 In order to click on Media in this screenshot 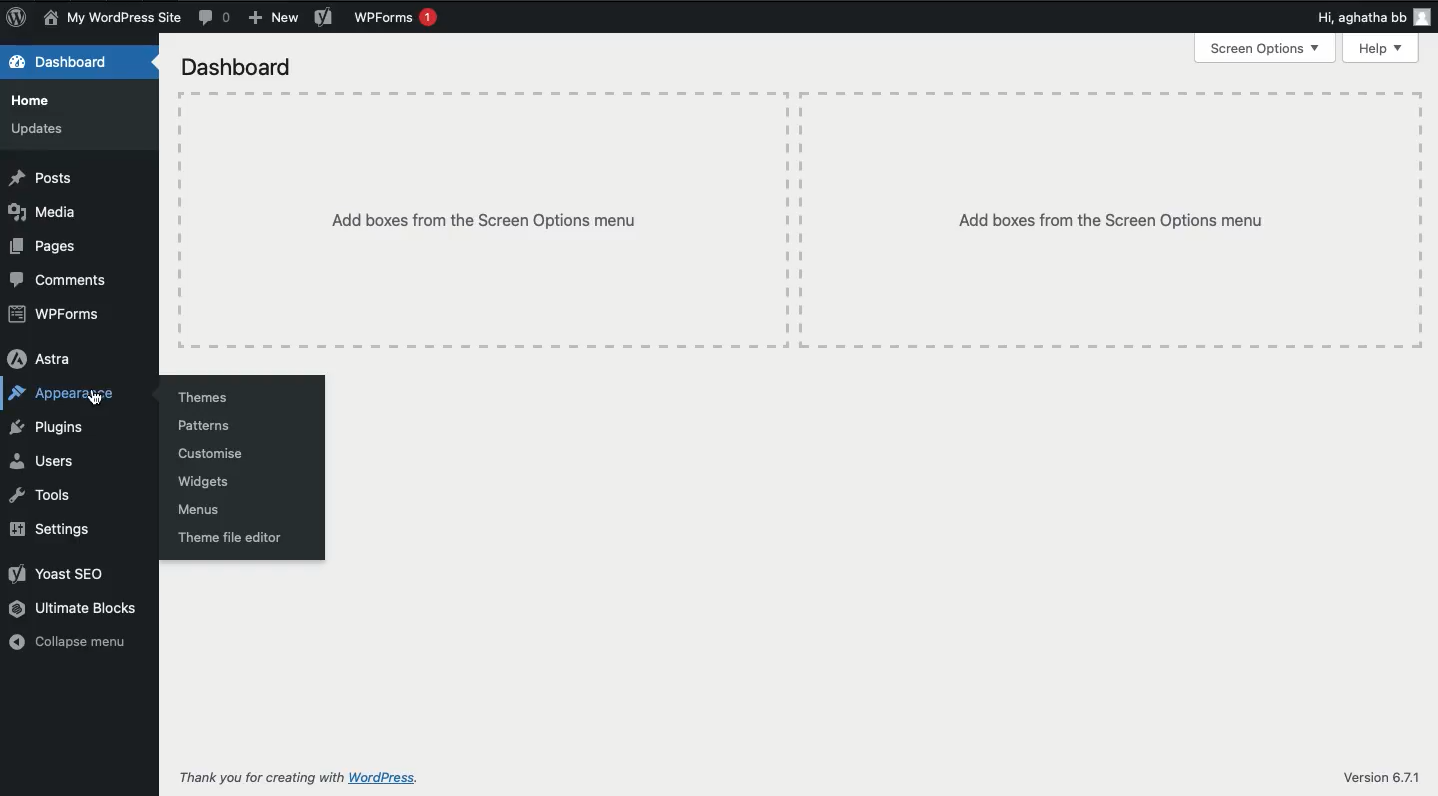, I will do `click(44, 213)`.